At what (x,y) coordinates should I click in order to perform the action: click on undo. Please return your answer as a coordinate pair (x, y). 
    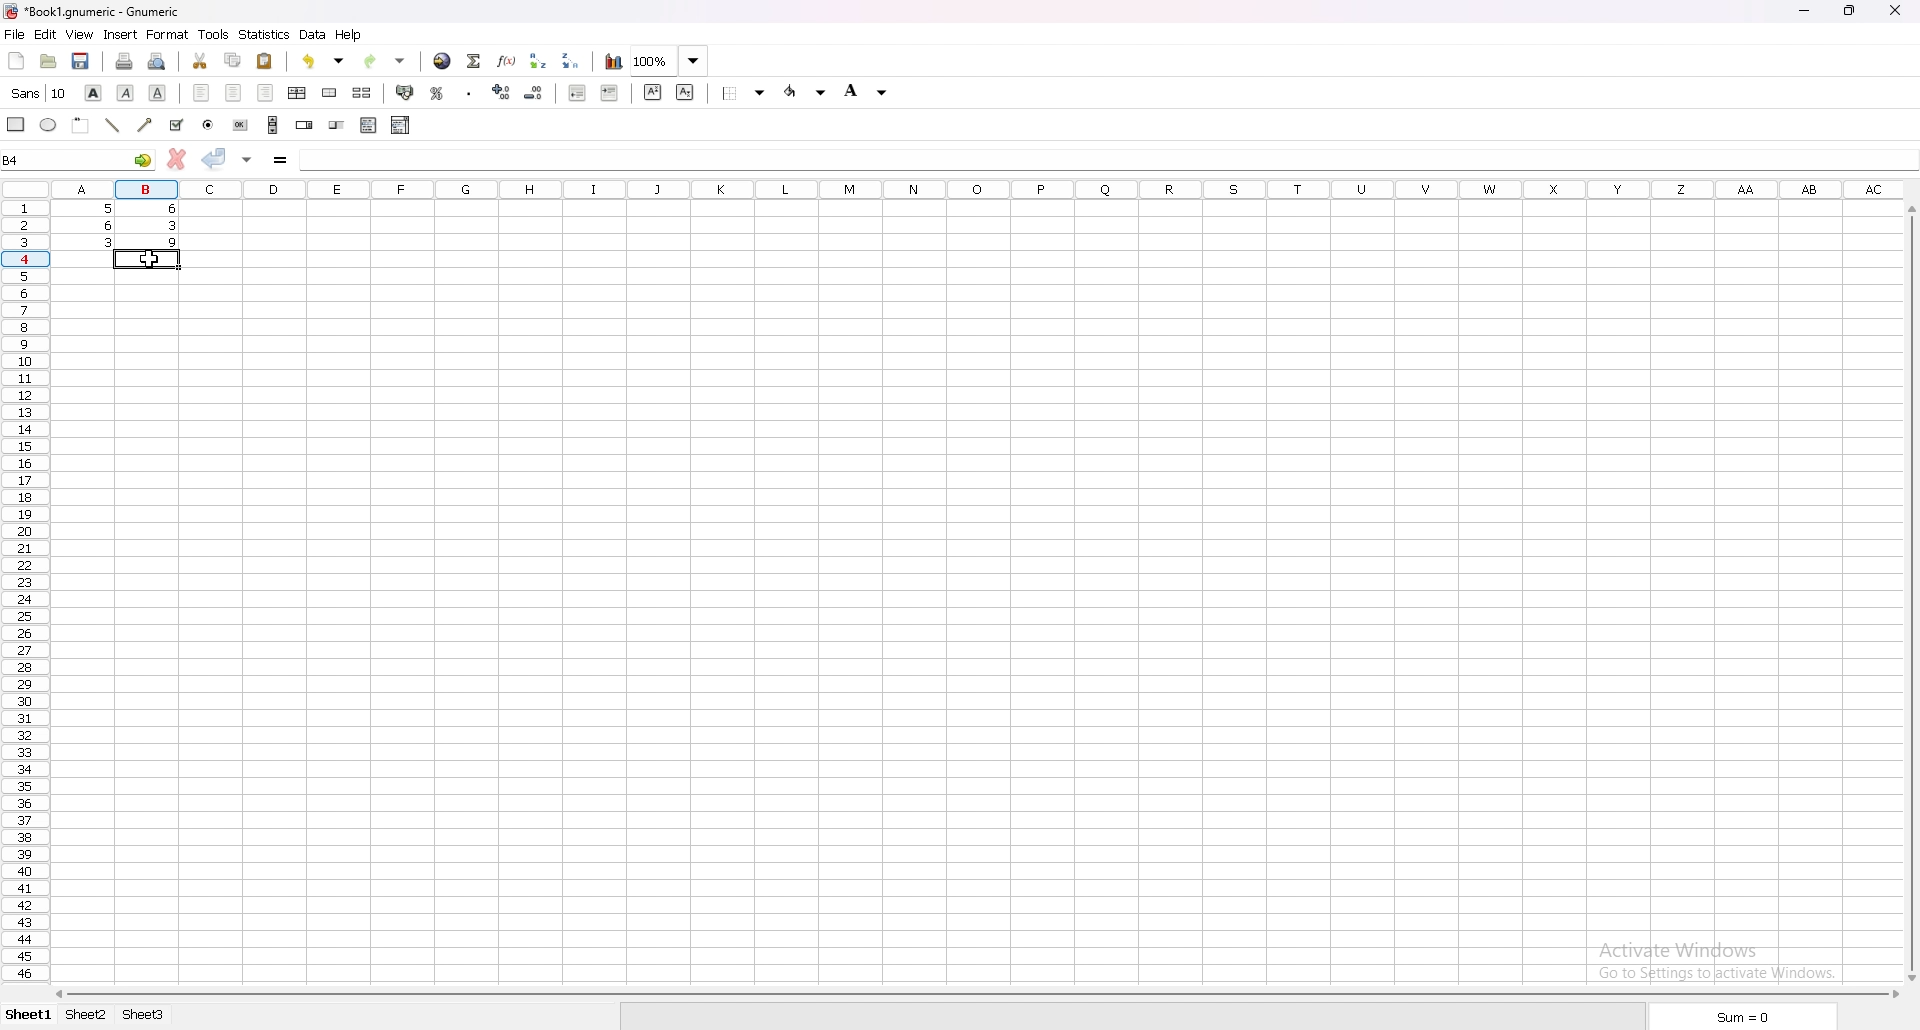
    Looking at the image, I should click on (322, 62).